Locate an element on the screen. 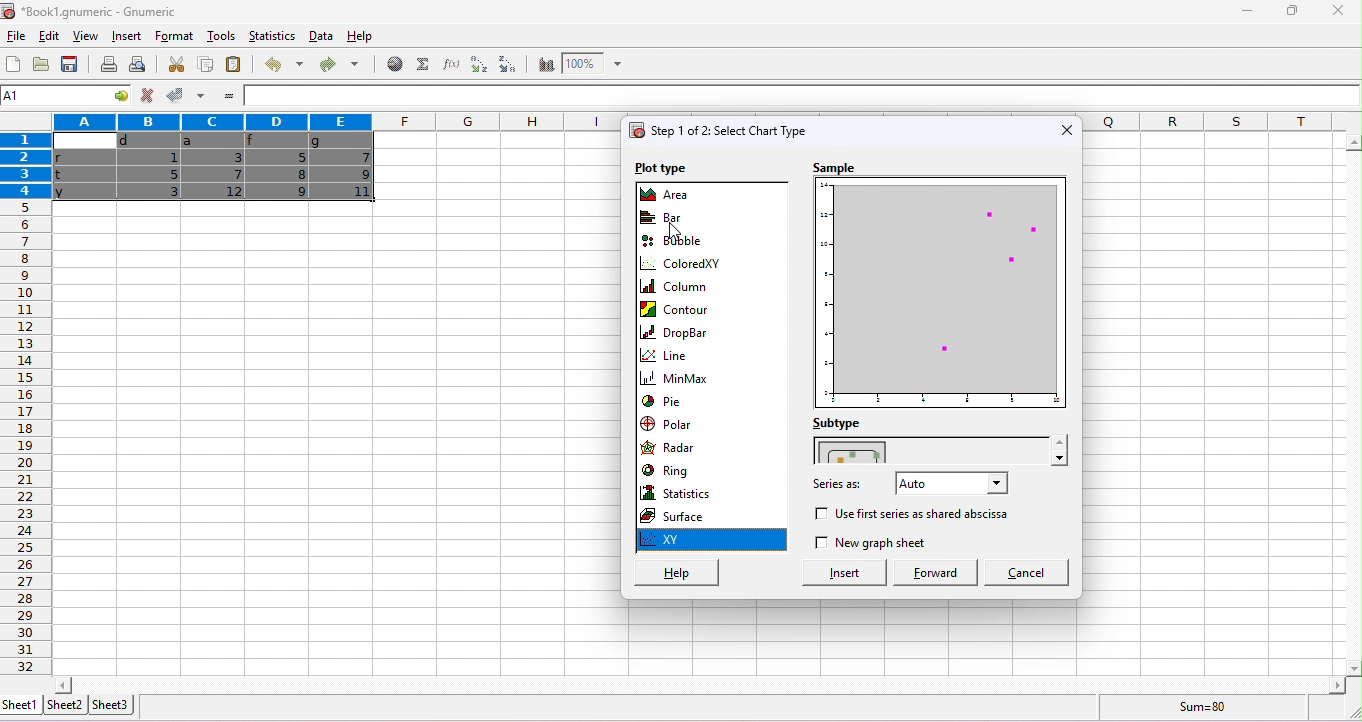  cut is located at coordinates (179, 64).